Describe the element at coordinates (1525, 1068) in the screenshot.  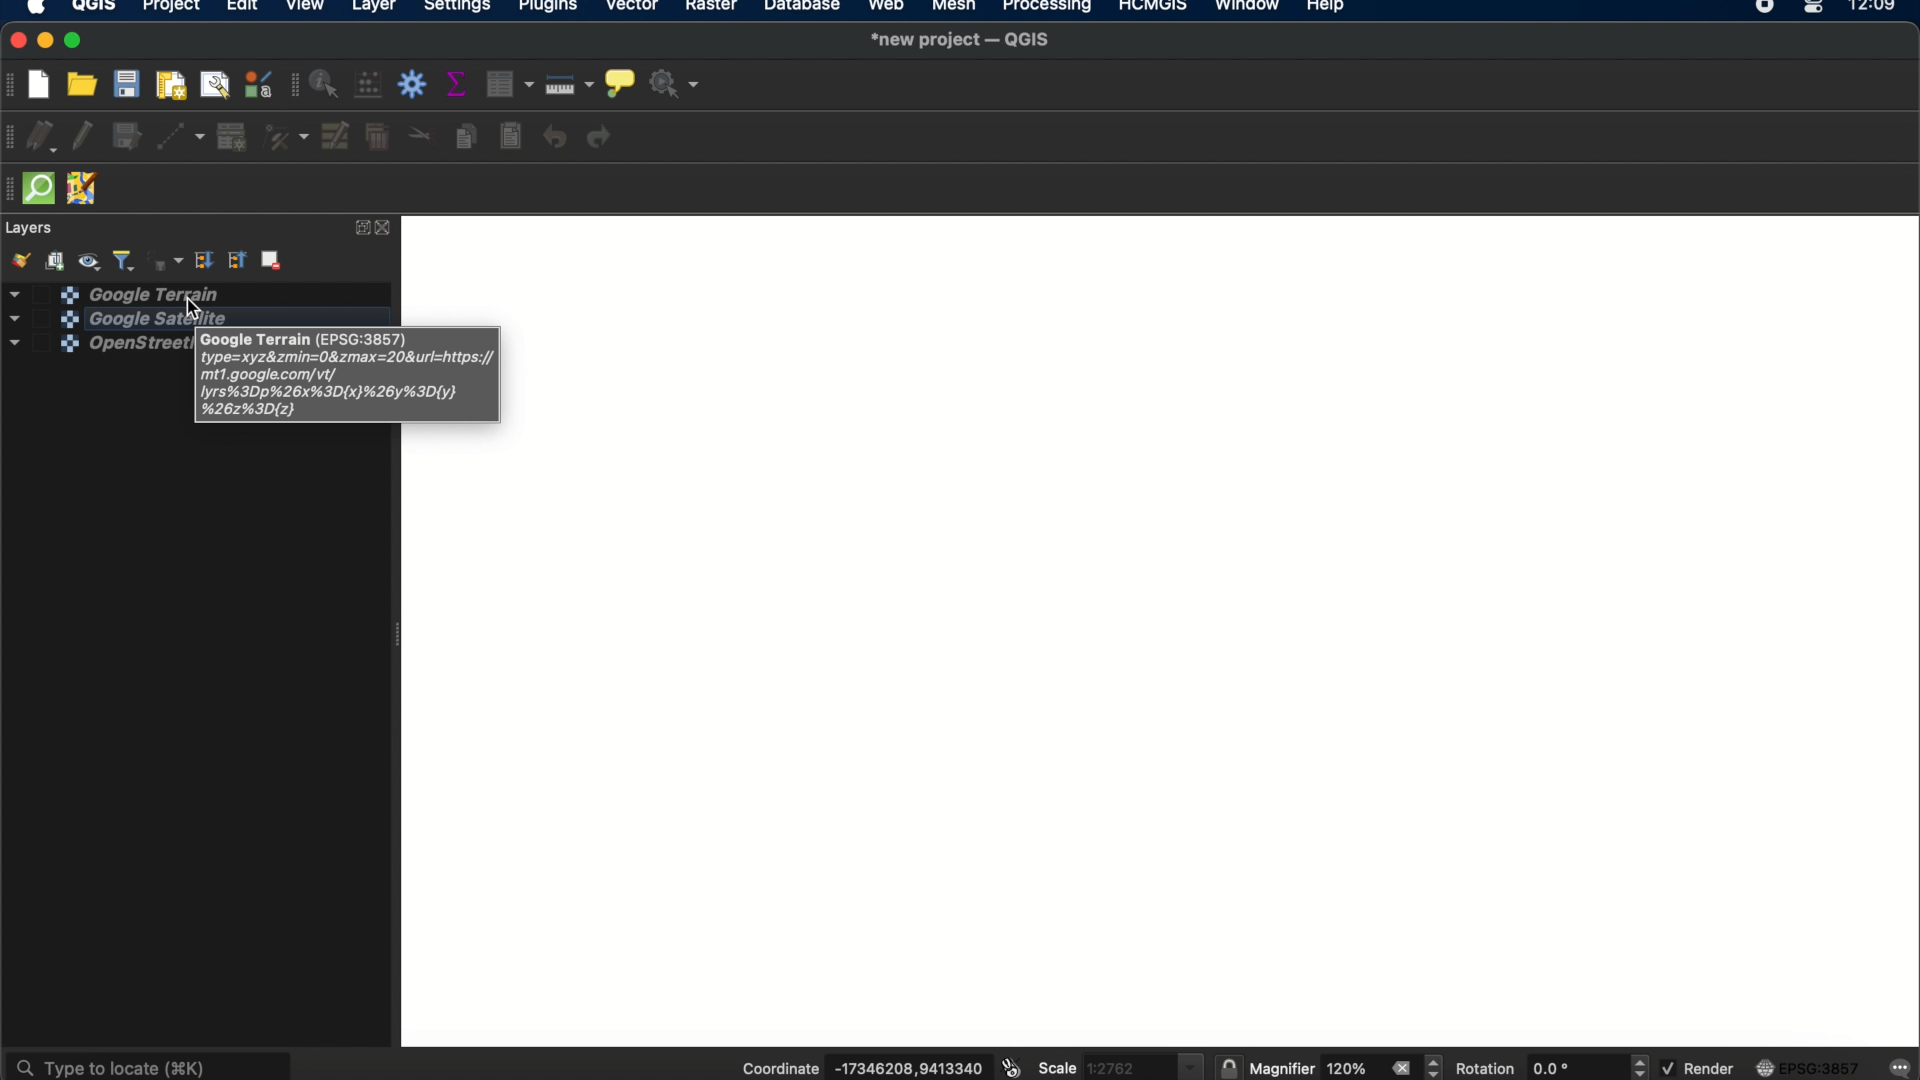
I see `rotation 0.0` at that location.